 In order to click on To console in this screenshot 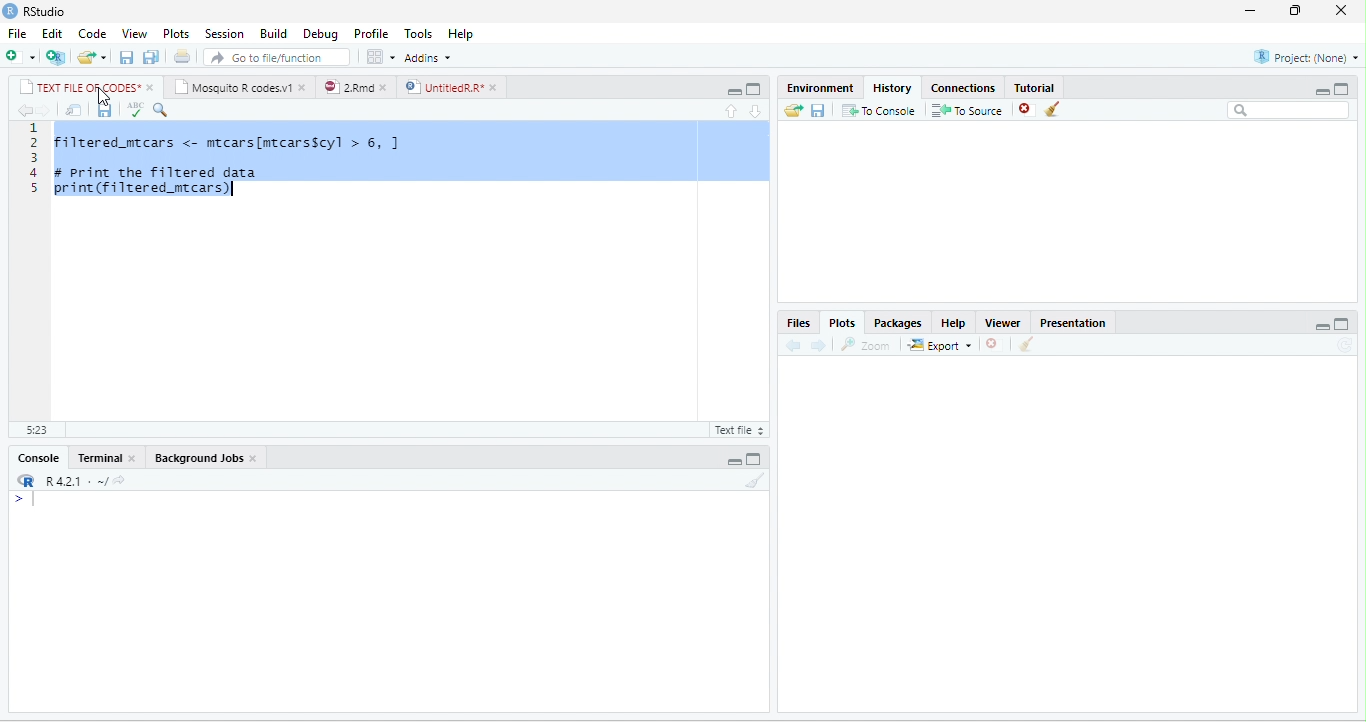, I will do `click(879, 110)`.